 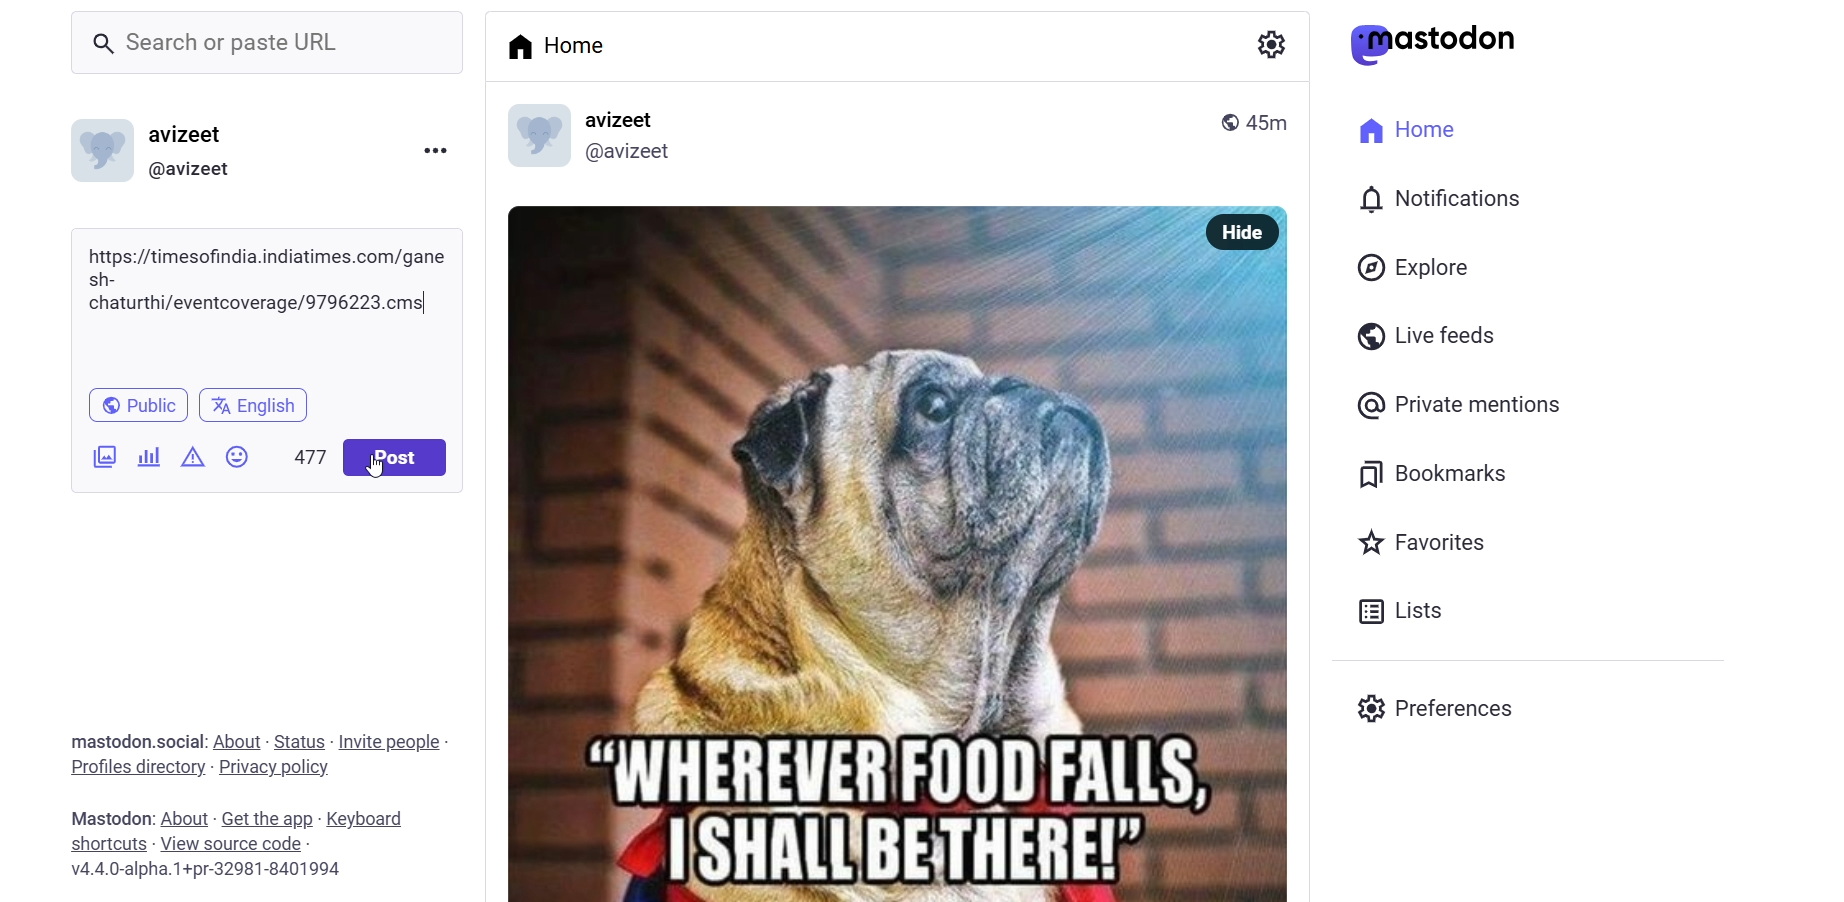 I want to click on Lists, so click(x=1408, y=615).